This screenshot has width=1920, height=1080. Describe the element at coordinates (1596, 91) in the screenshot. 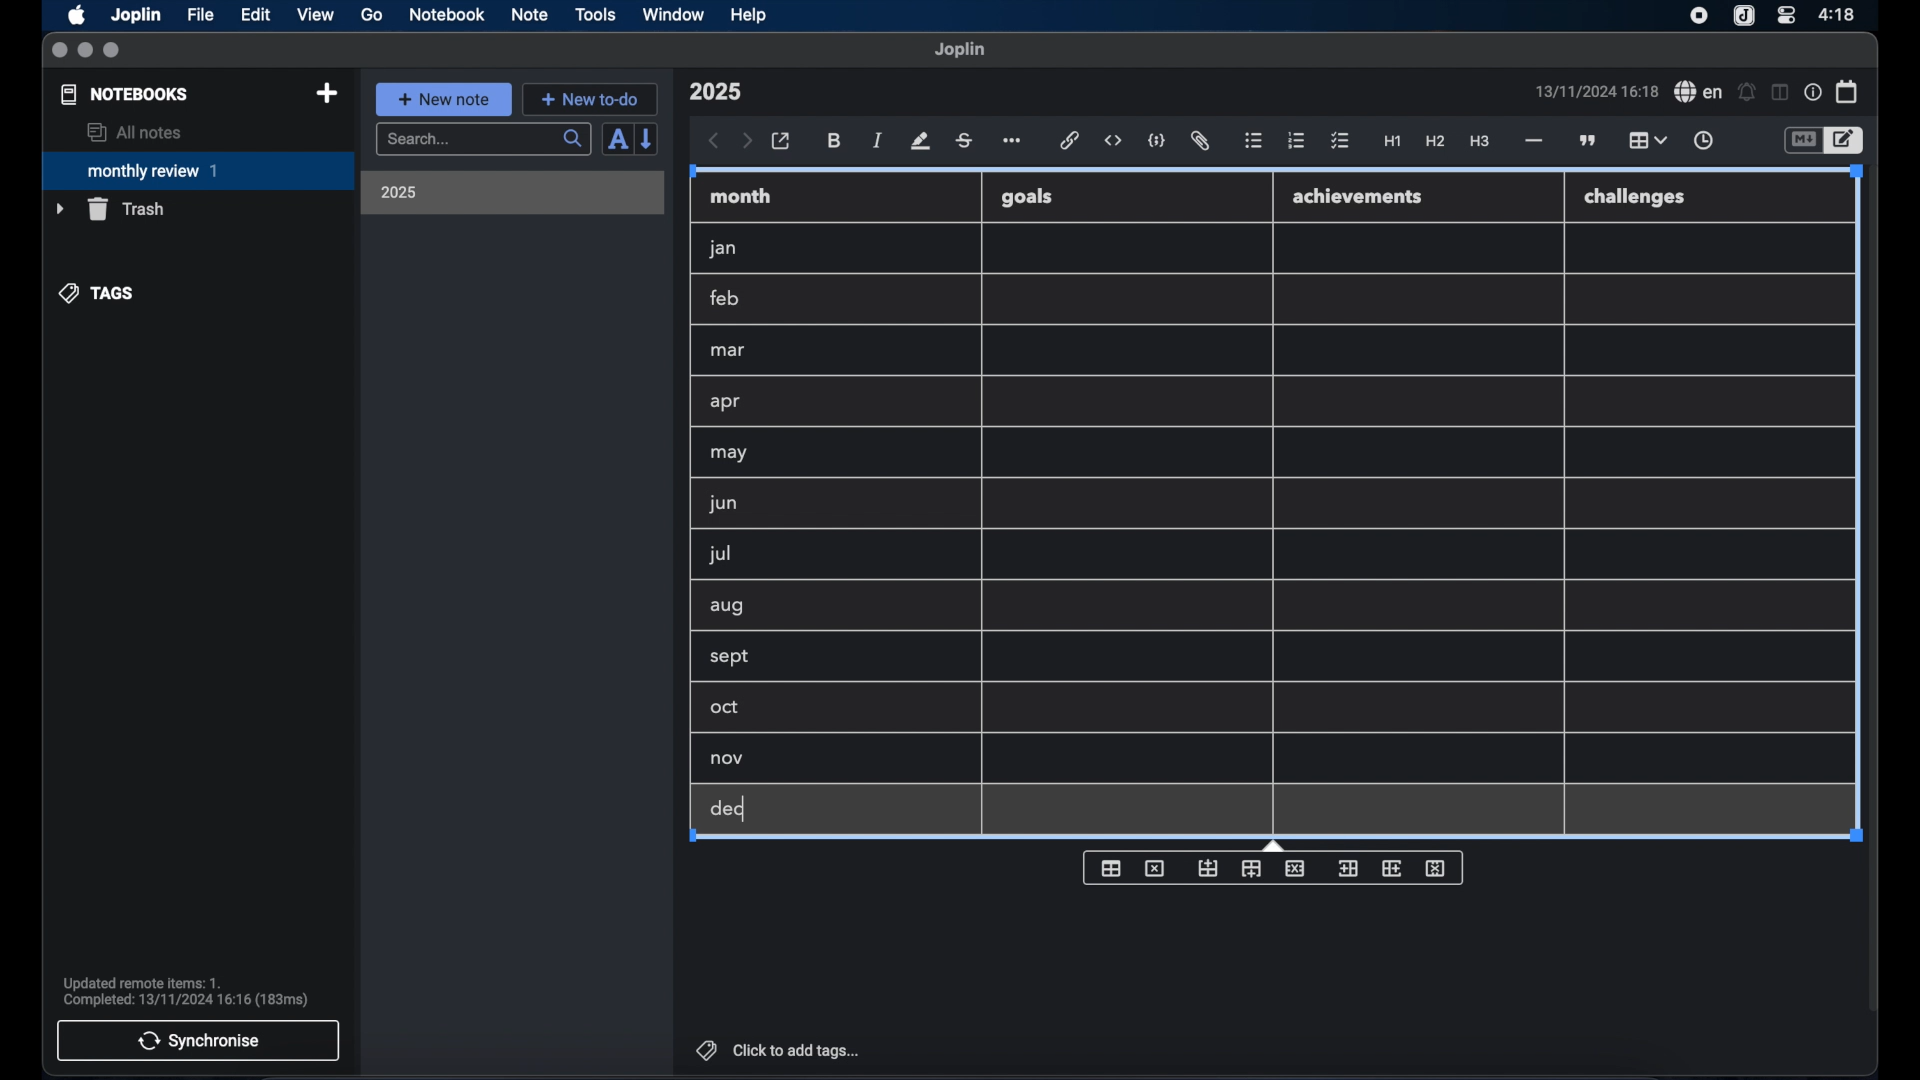

I see `date` at that location.